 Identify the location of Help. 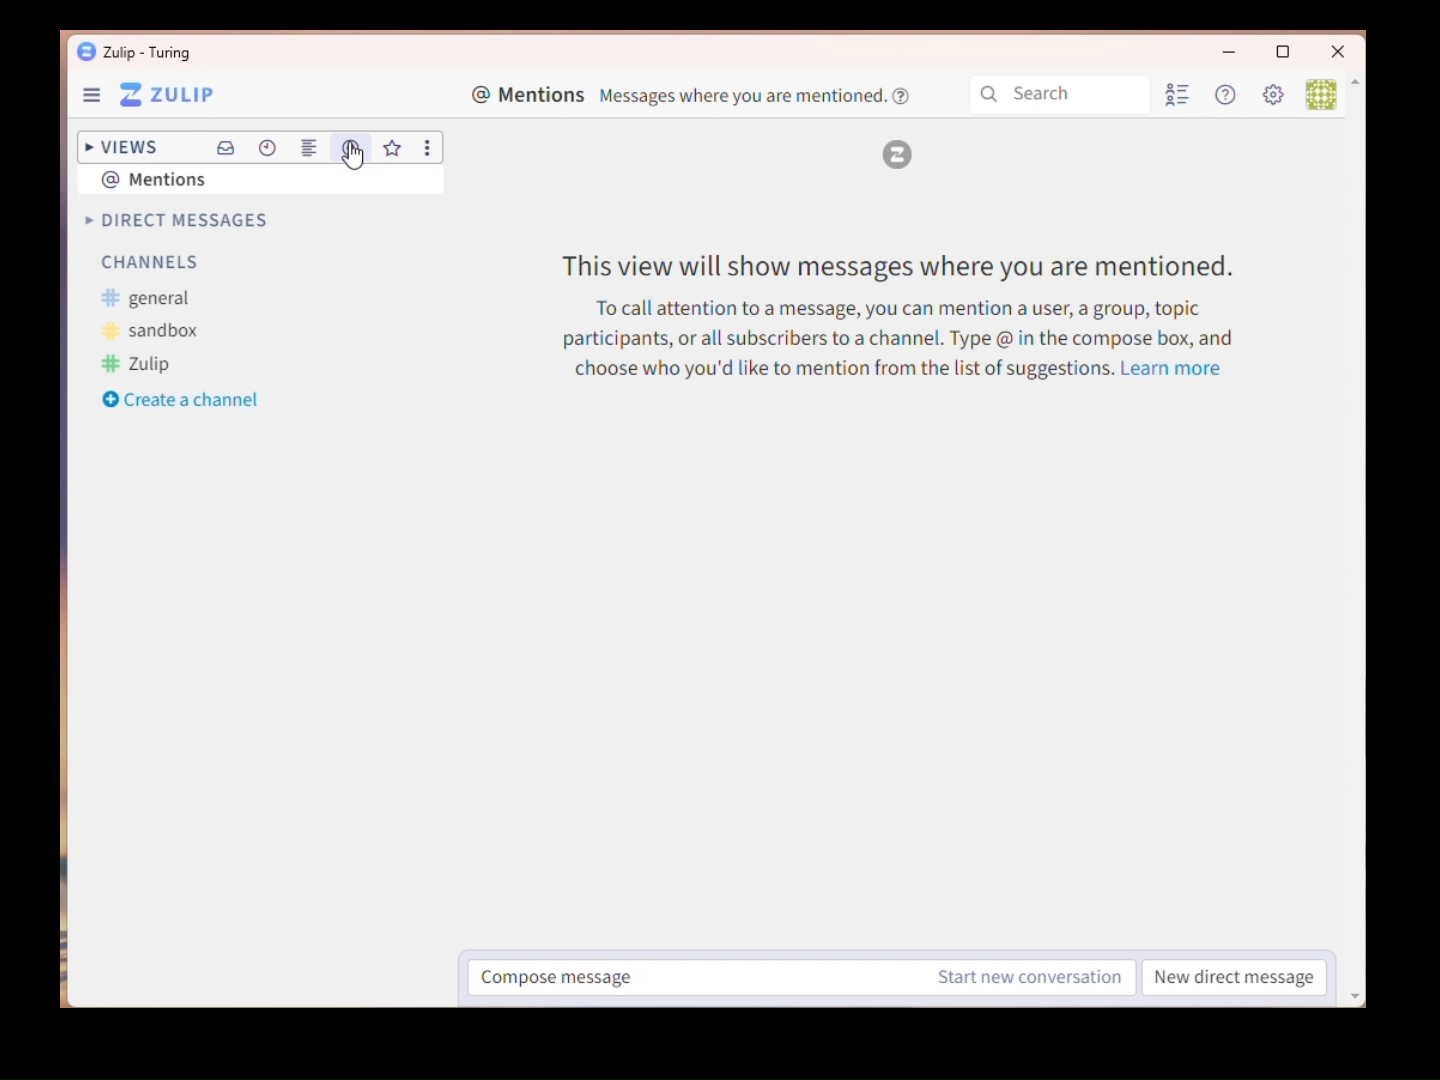
(1229, 96).